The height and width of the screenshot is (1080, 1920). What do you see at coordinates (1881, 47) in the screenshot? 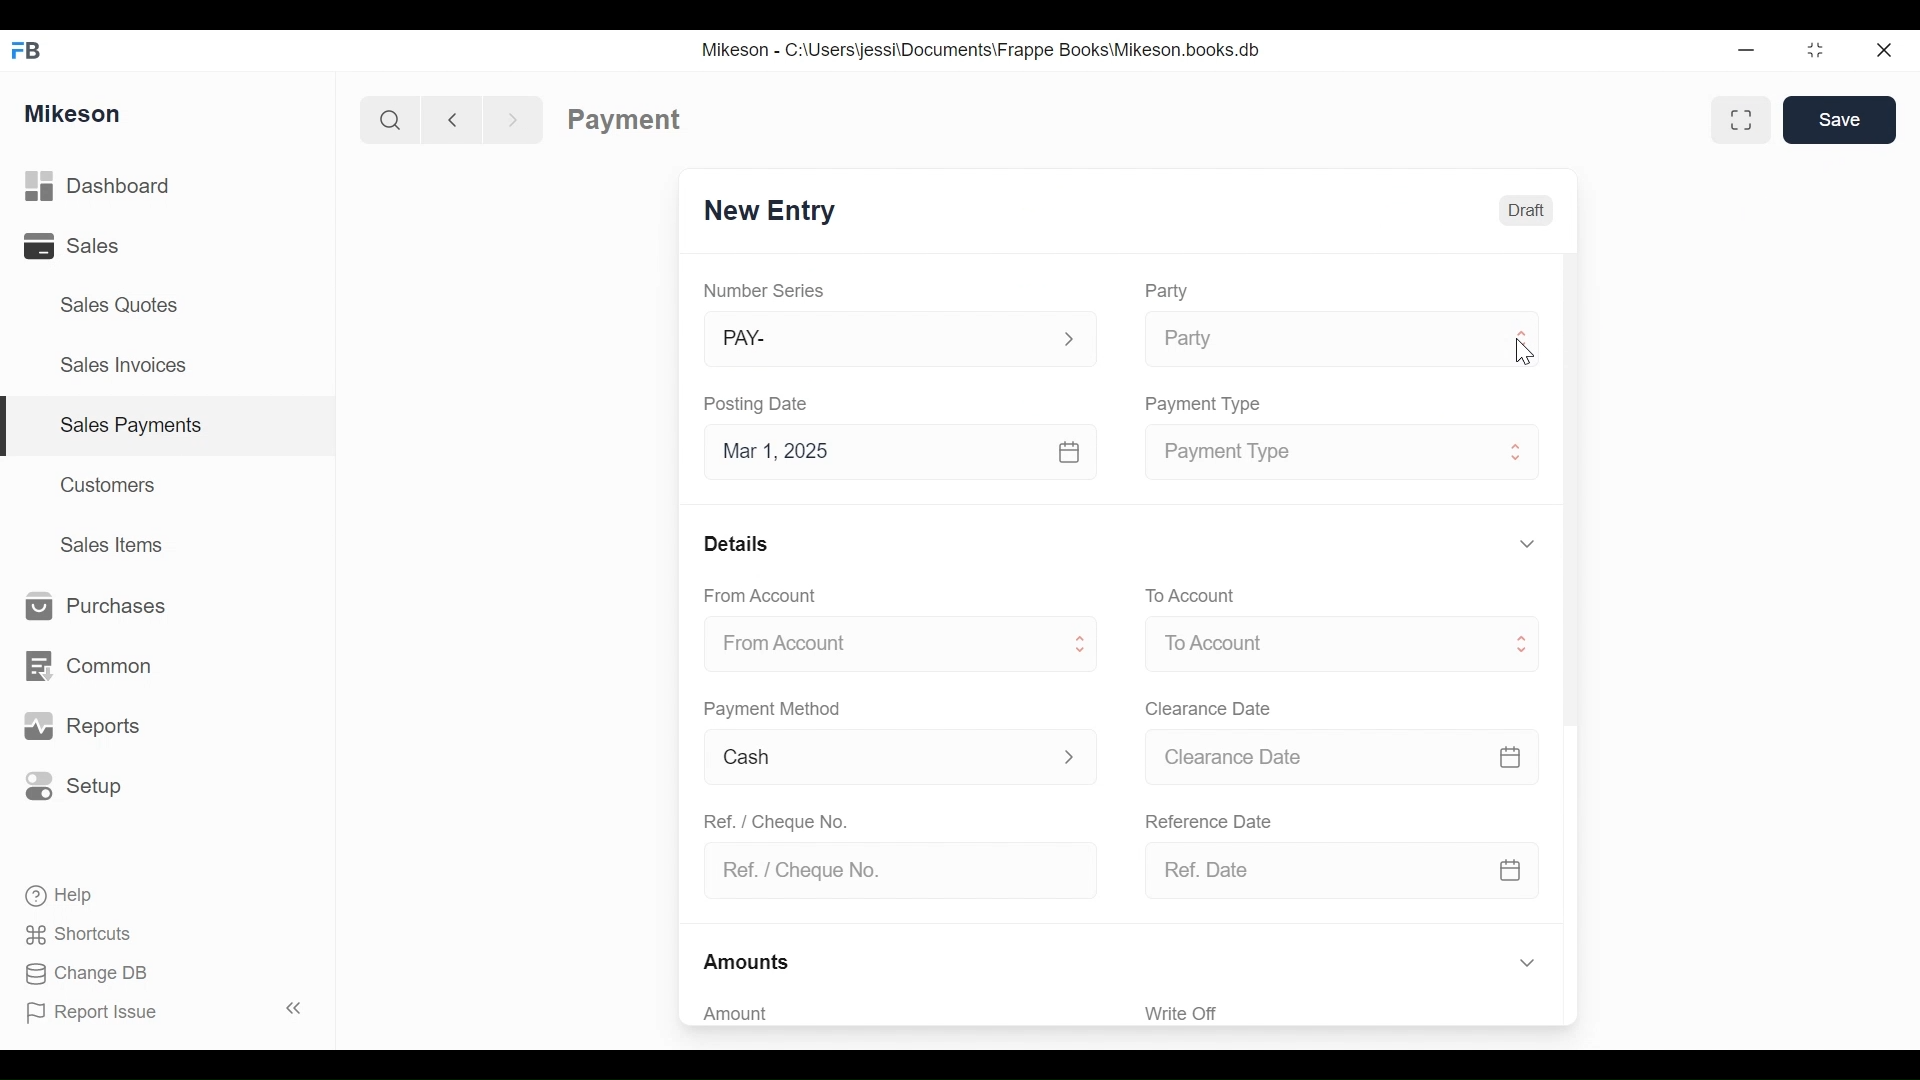
I see `Close` at bounding box center [1881, 47].